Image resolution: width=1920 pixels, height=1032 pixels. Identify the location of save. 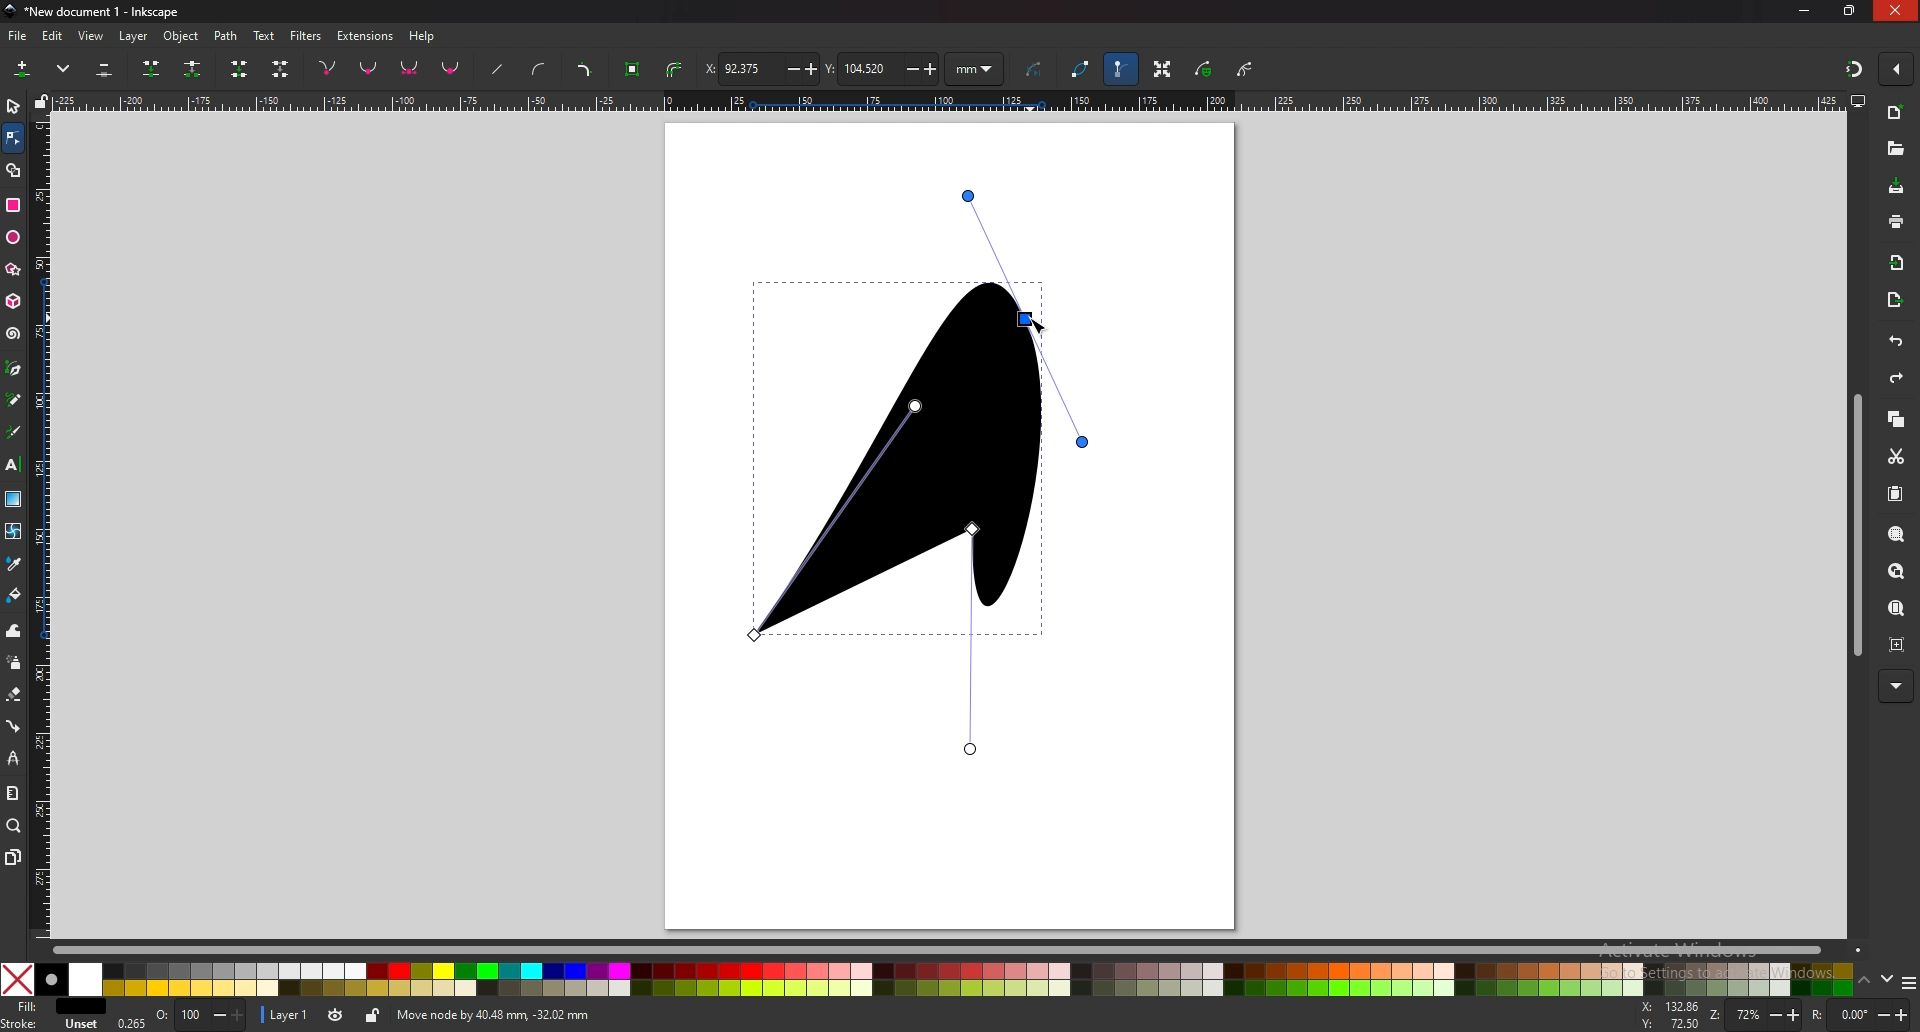
(1898, 188).